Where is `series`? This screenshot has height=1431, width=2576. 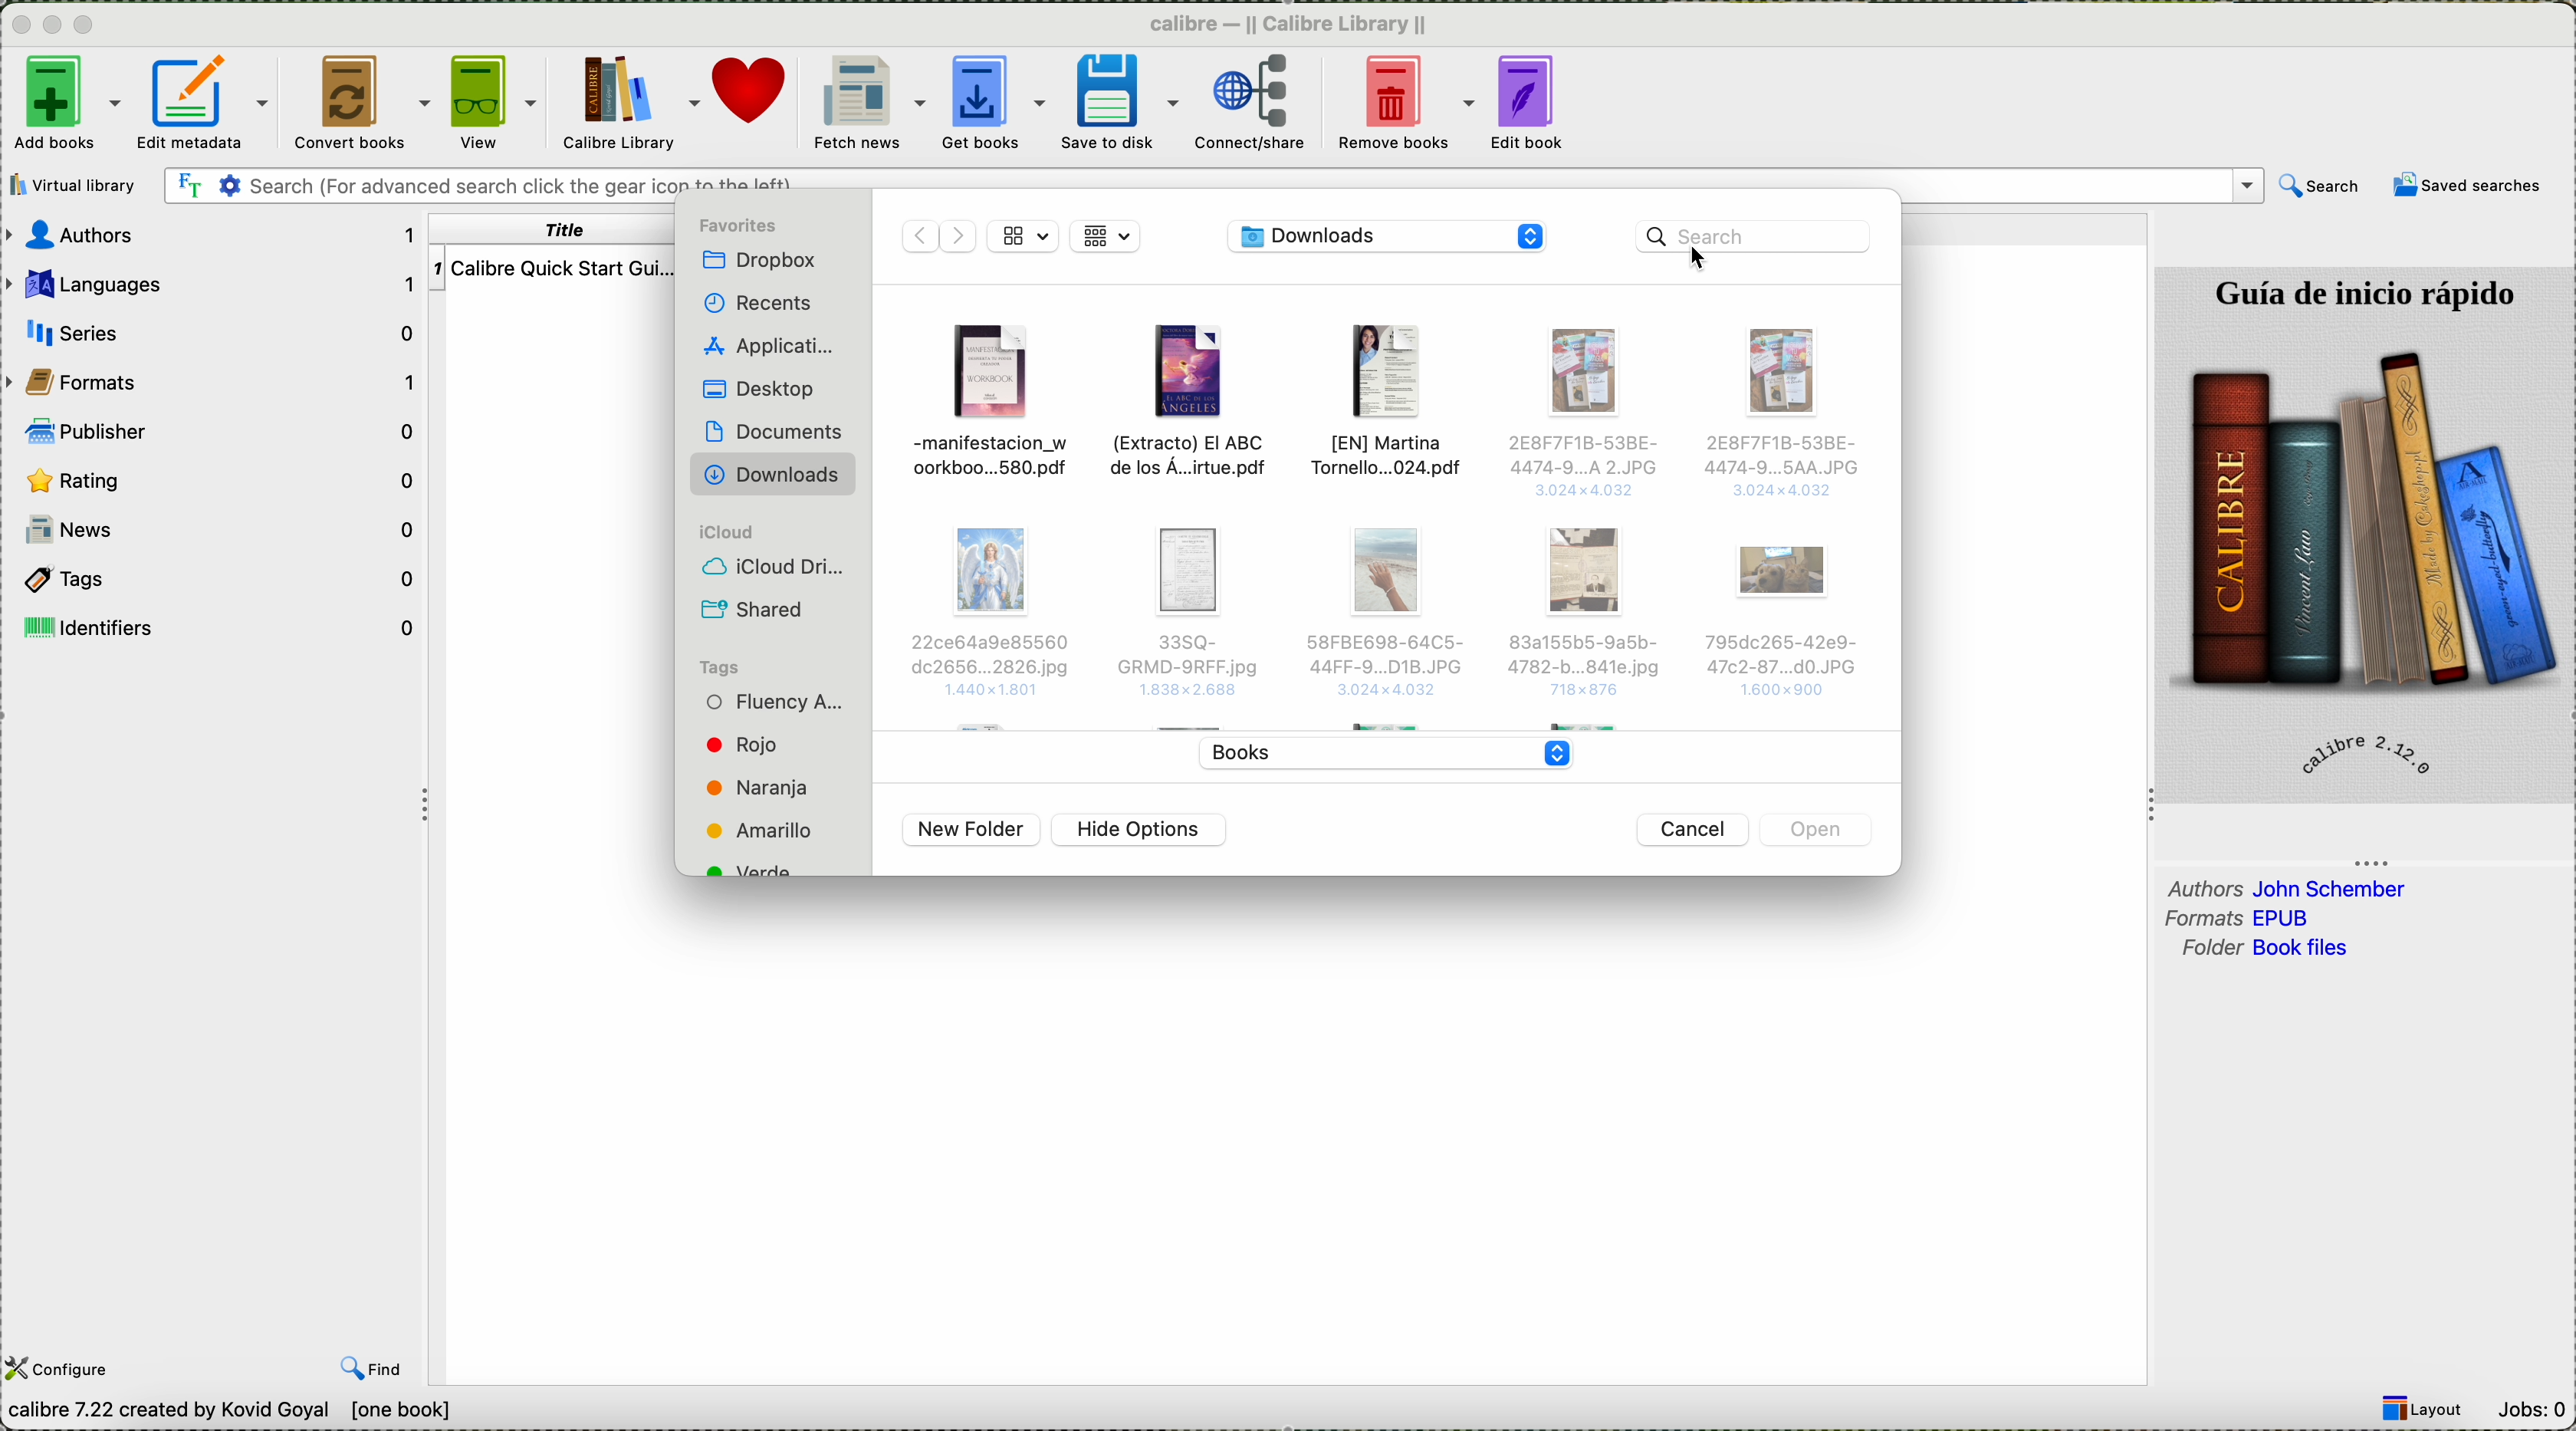 series is located at coordinates (216, 332).